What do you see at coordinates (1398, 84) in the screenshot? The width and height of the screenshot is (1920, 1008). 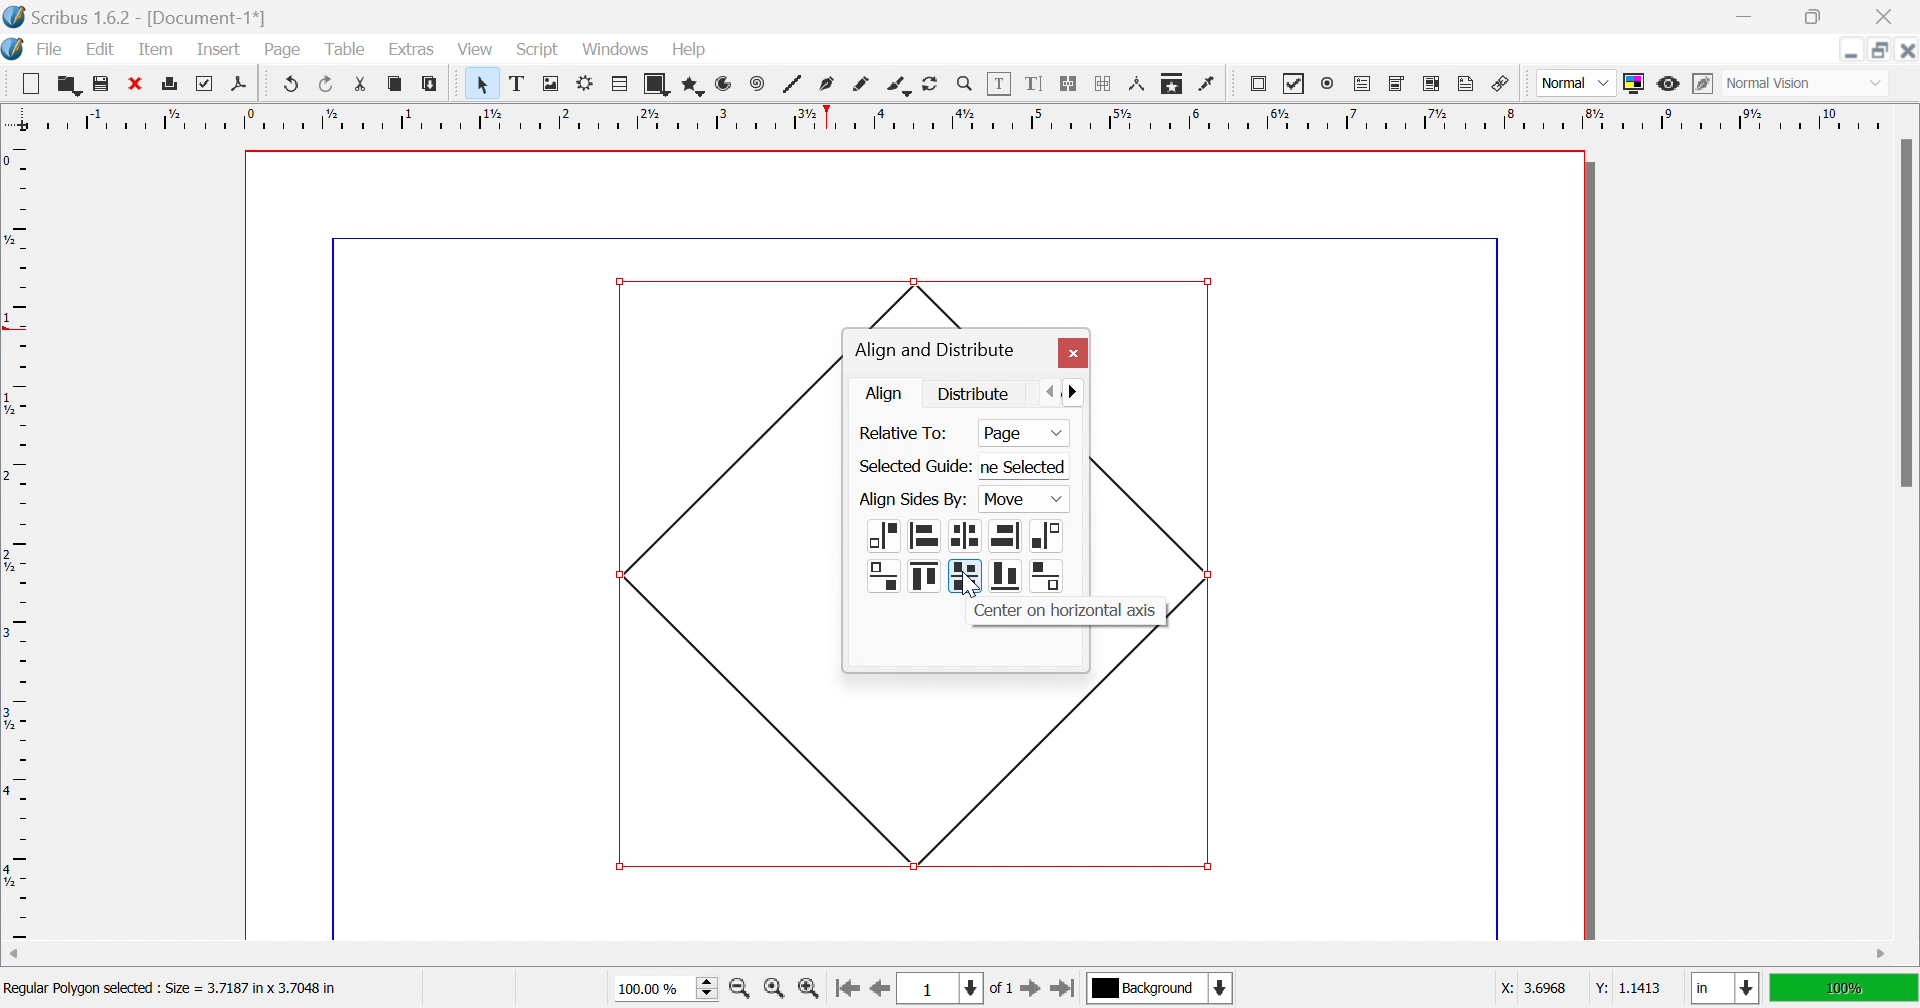 I see `PDF combo box` at bounding box center [1398, 84].